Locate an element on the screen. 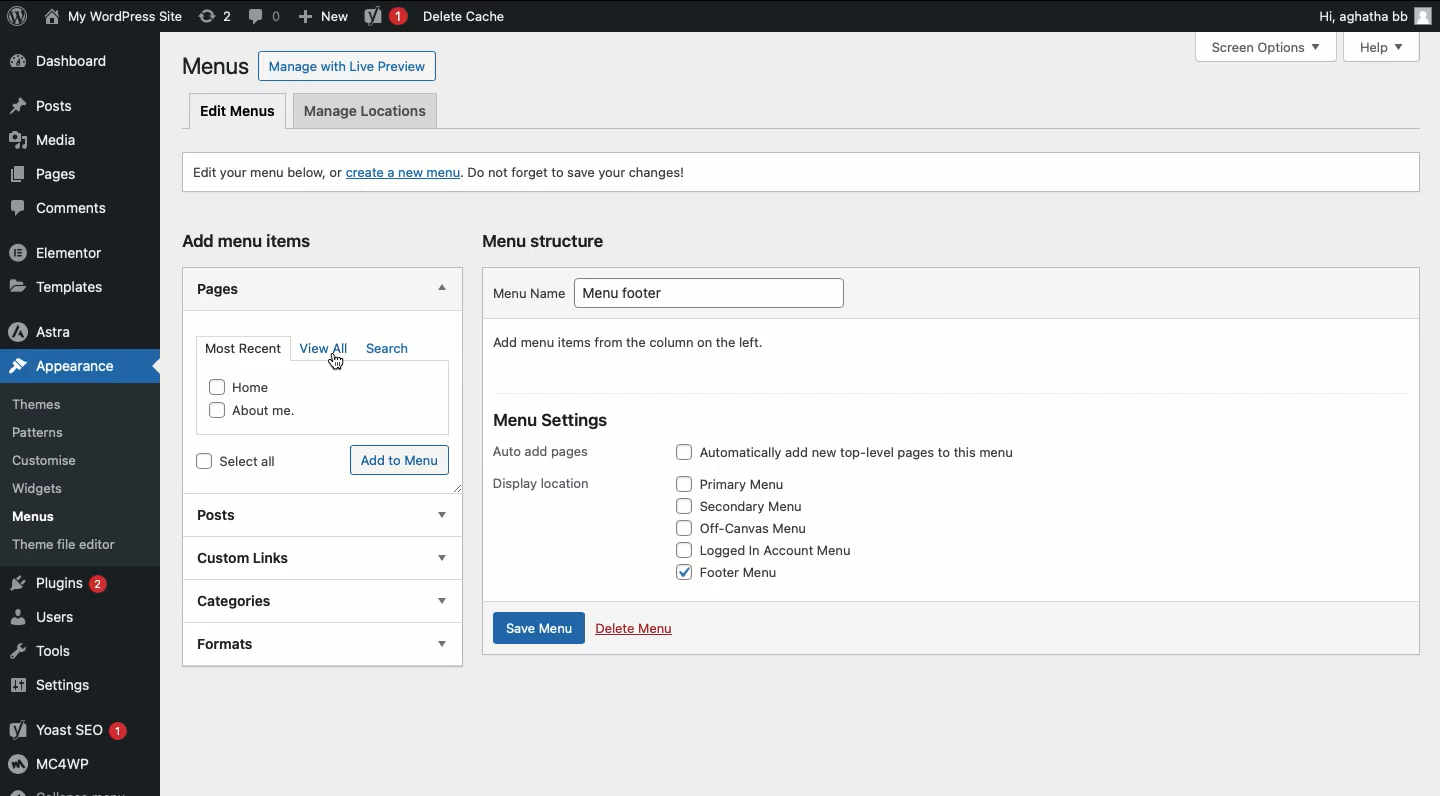 This screenshot has width=1440, height=796. Auto add pages is located at coordinates (544, 452).